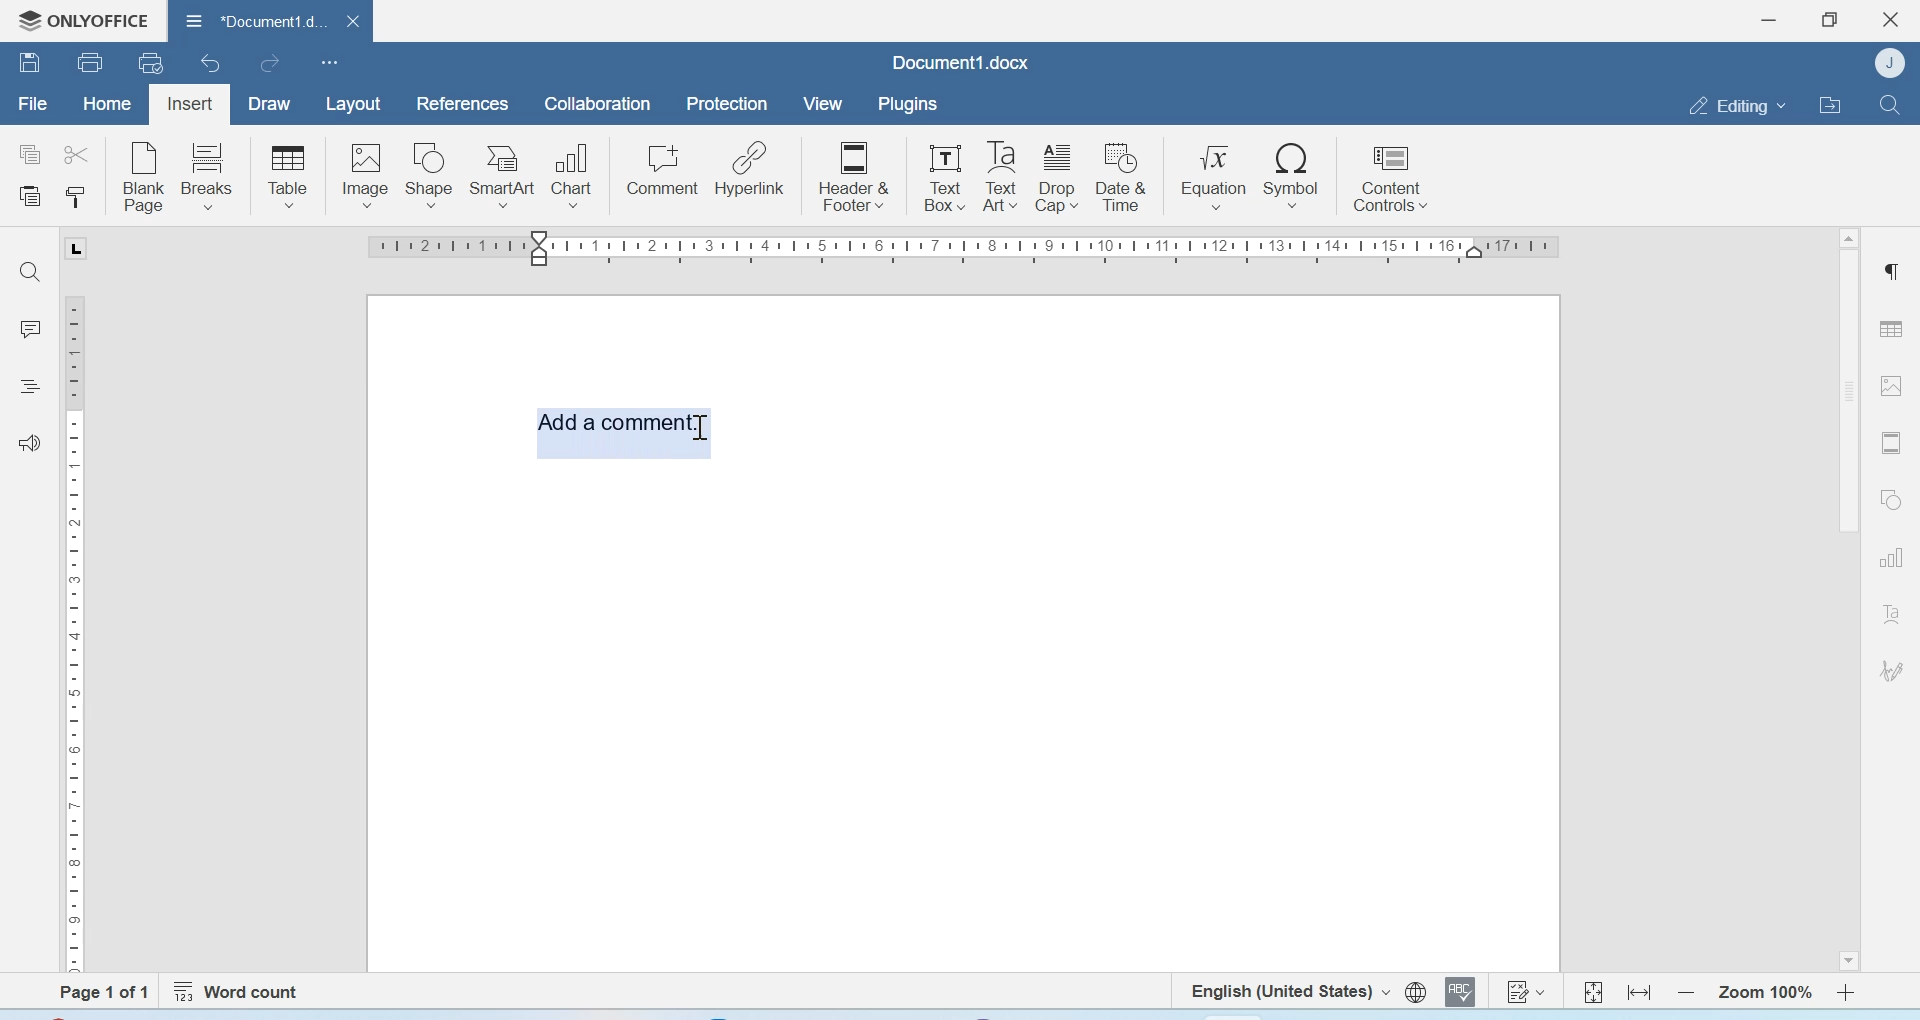  What do you see at coordinates (1763, 993) in the screenshot?
I see `Zoom` at bounding box center [1763, 993].